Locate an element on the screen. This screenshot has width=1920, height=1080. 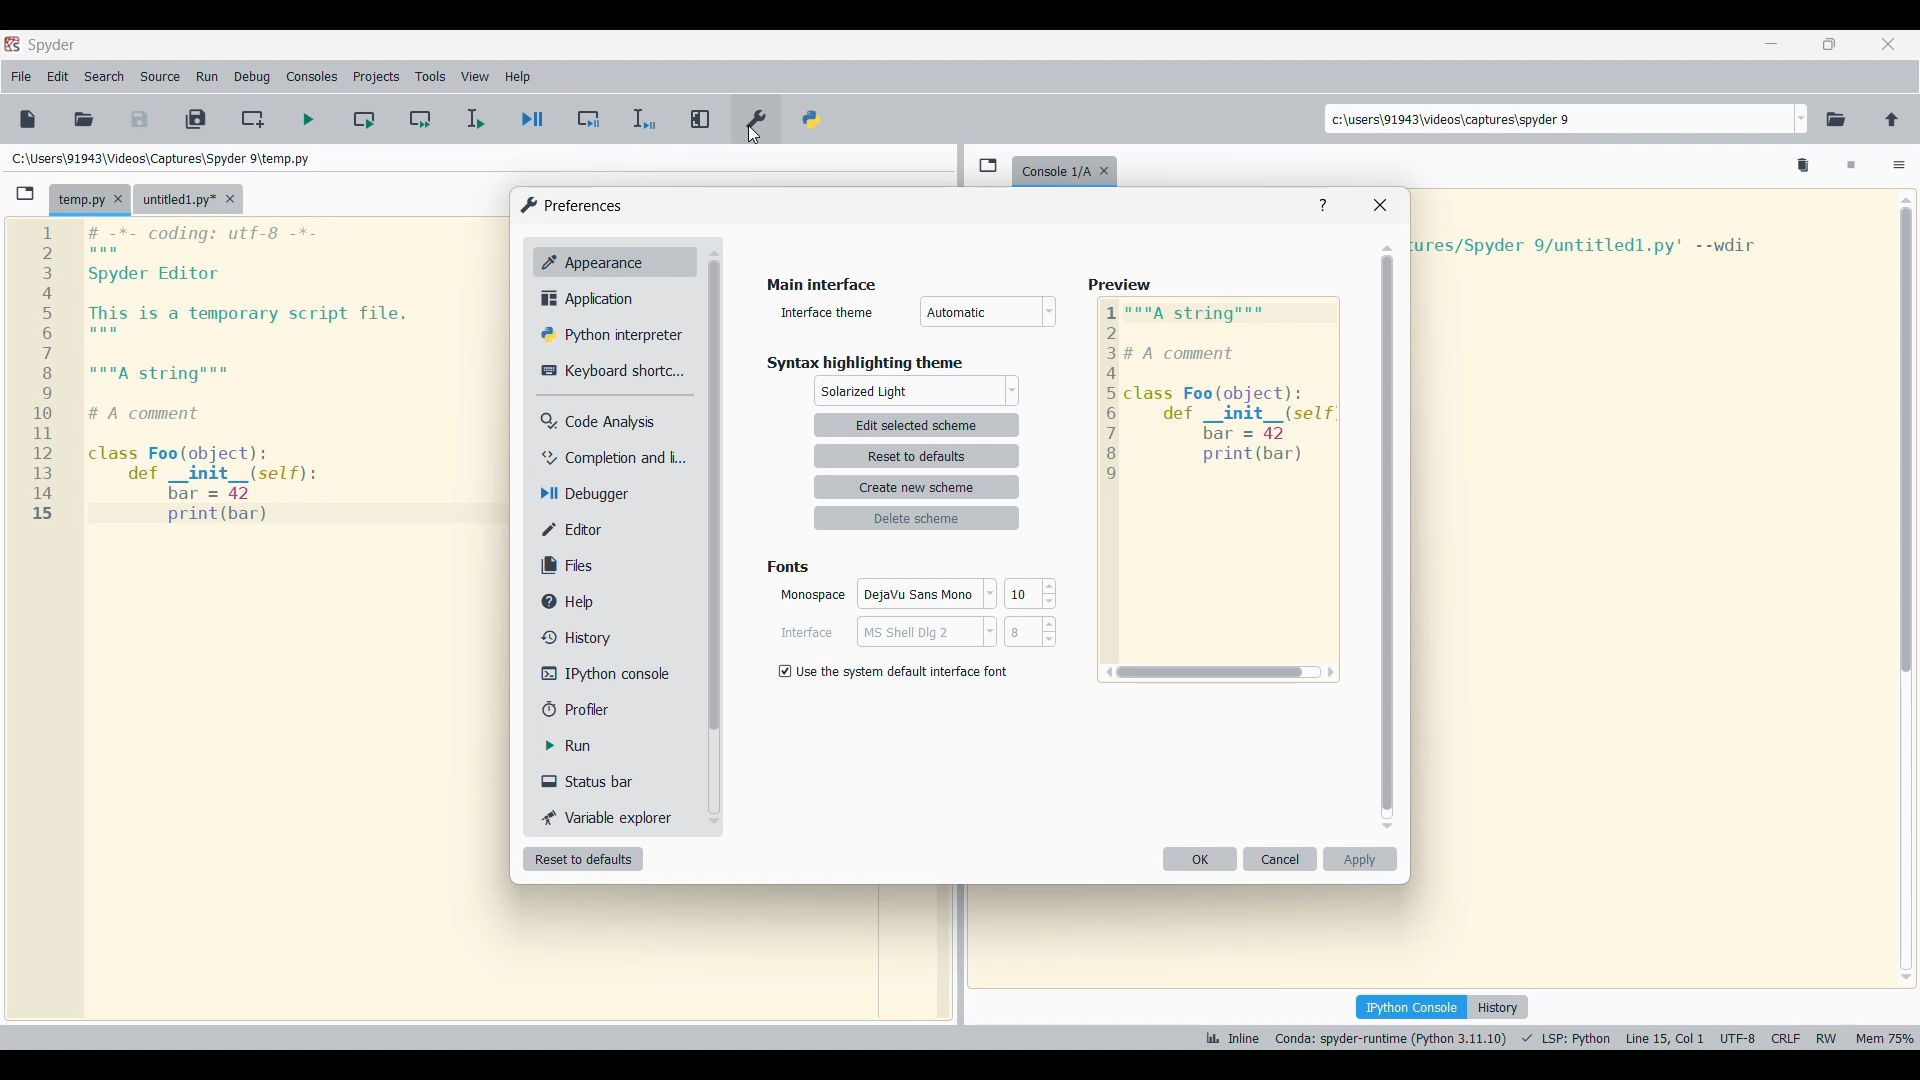
Input font size for respective font is located at coordinates (1022, 613).